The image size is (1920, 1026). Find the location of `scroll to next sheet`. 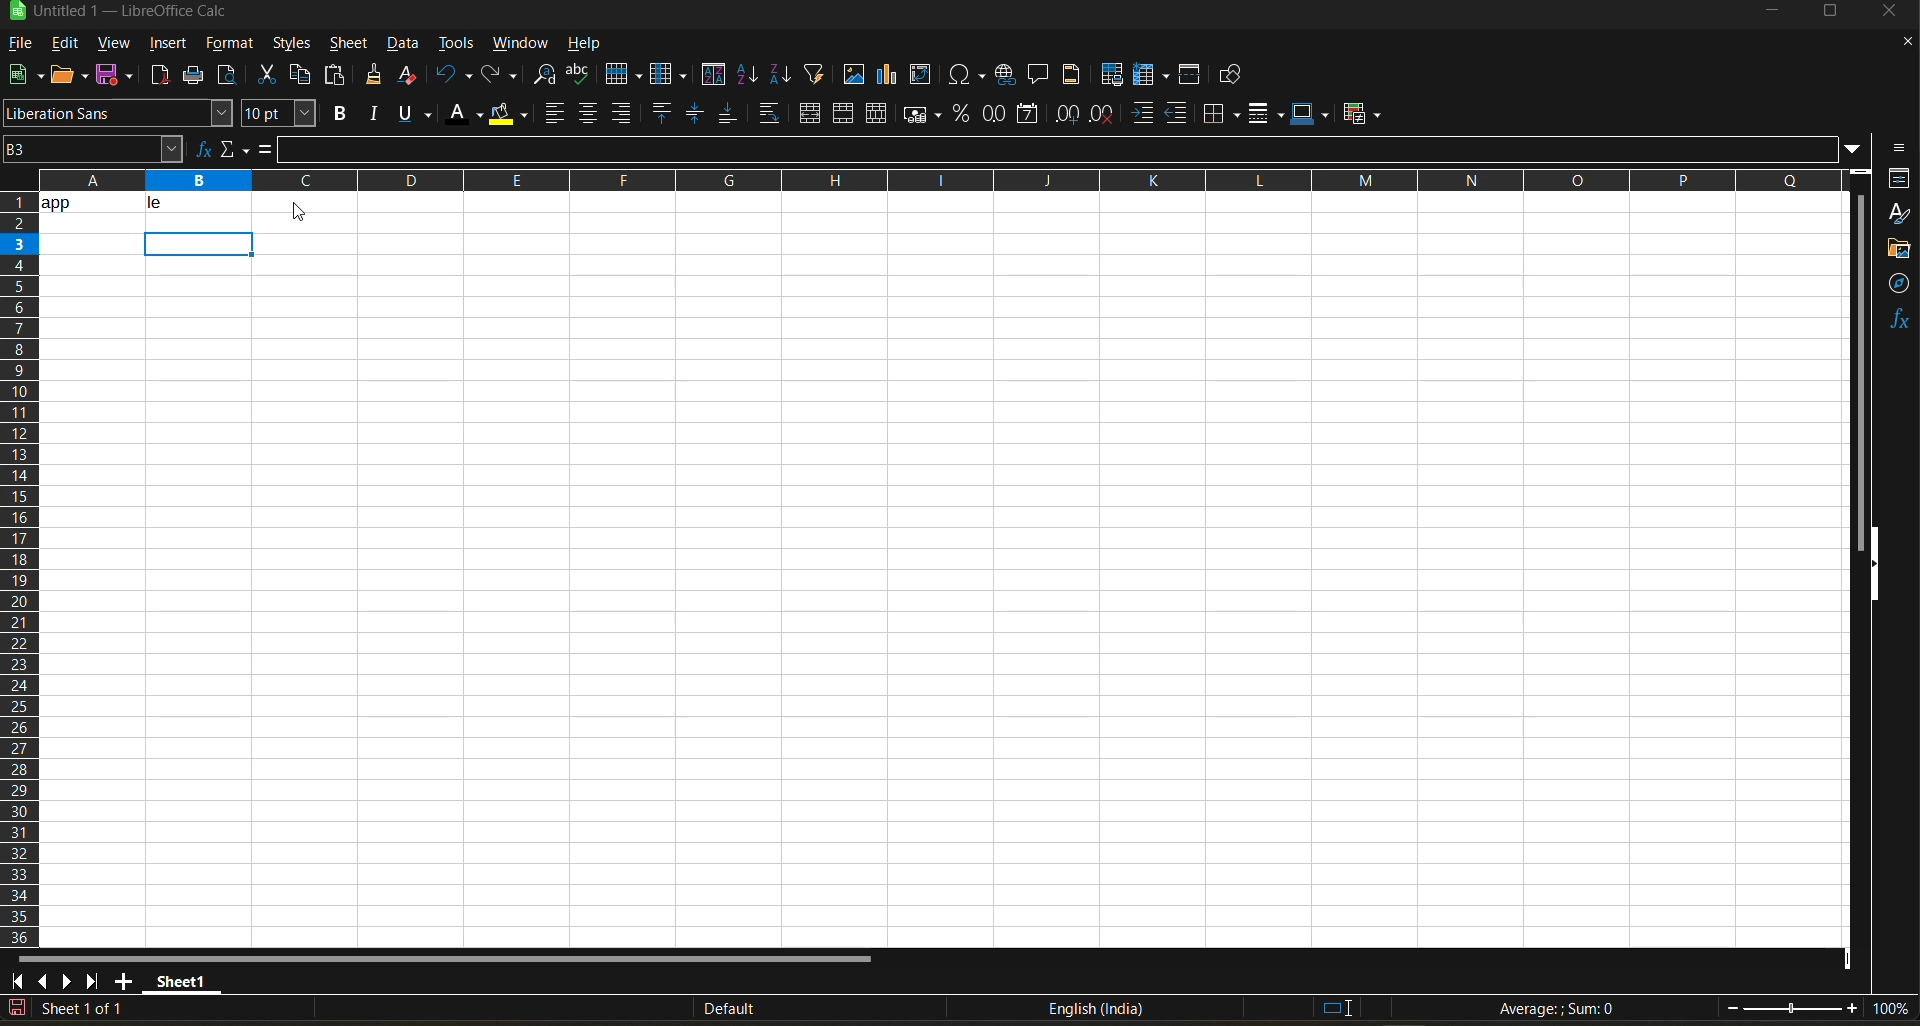

scroll to next sheet is located at coordinates (70, 981).